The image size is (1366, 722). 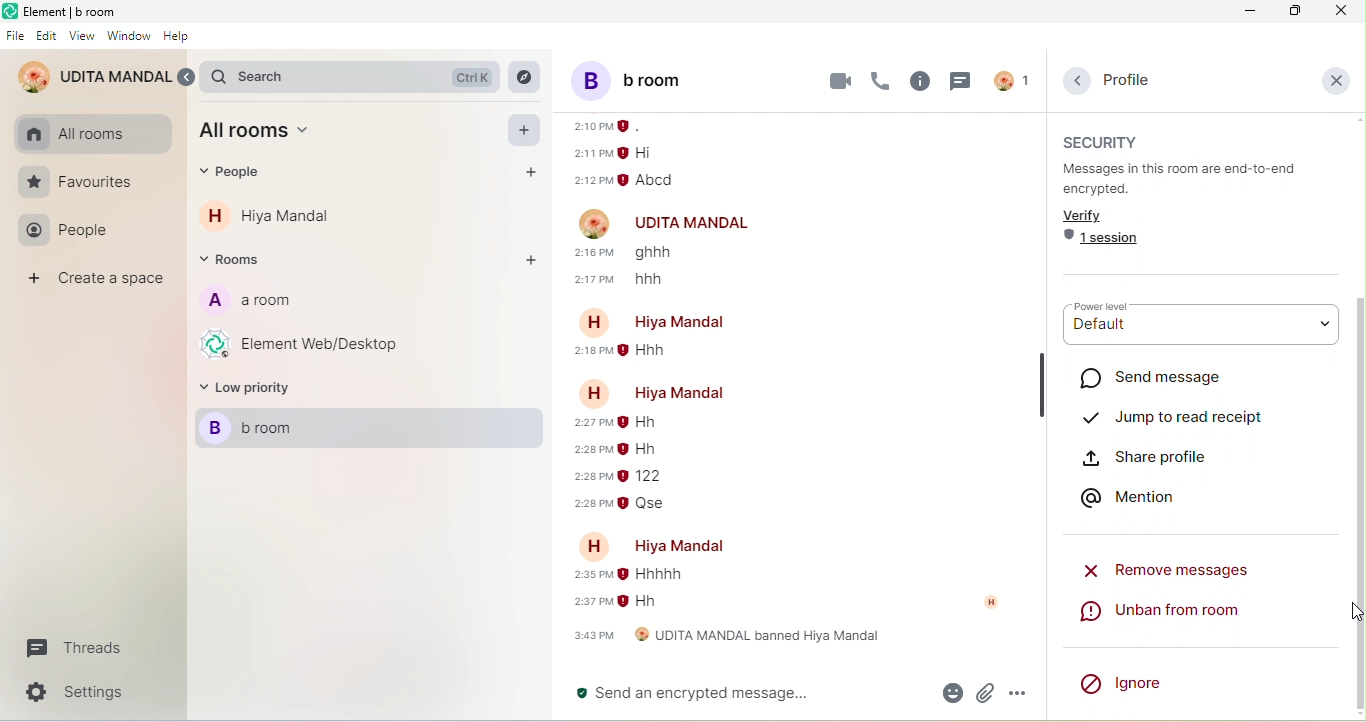 What do you see at coordinates (1105, 242) in the screenshot?
I see `1 session` at bounding box center [1105, 242].